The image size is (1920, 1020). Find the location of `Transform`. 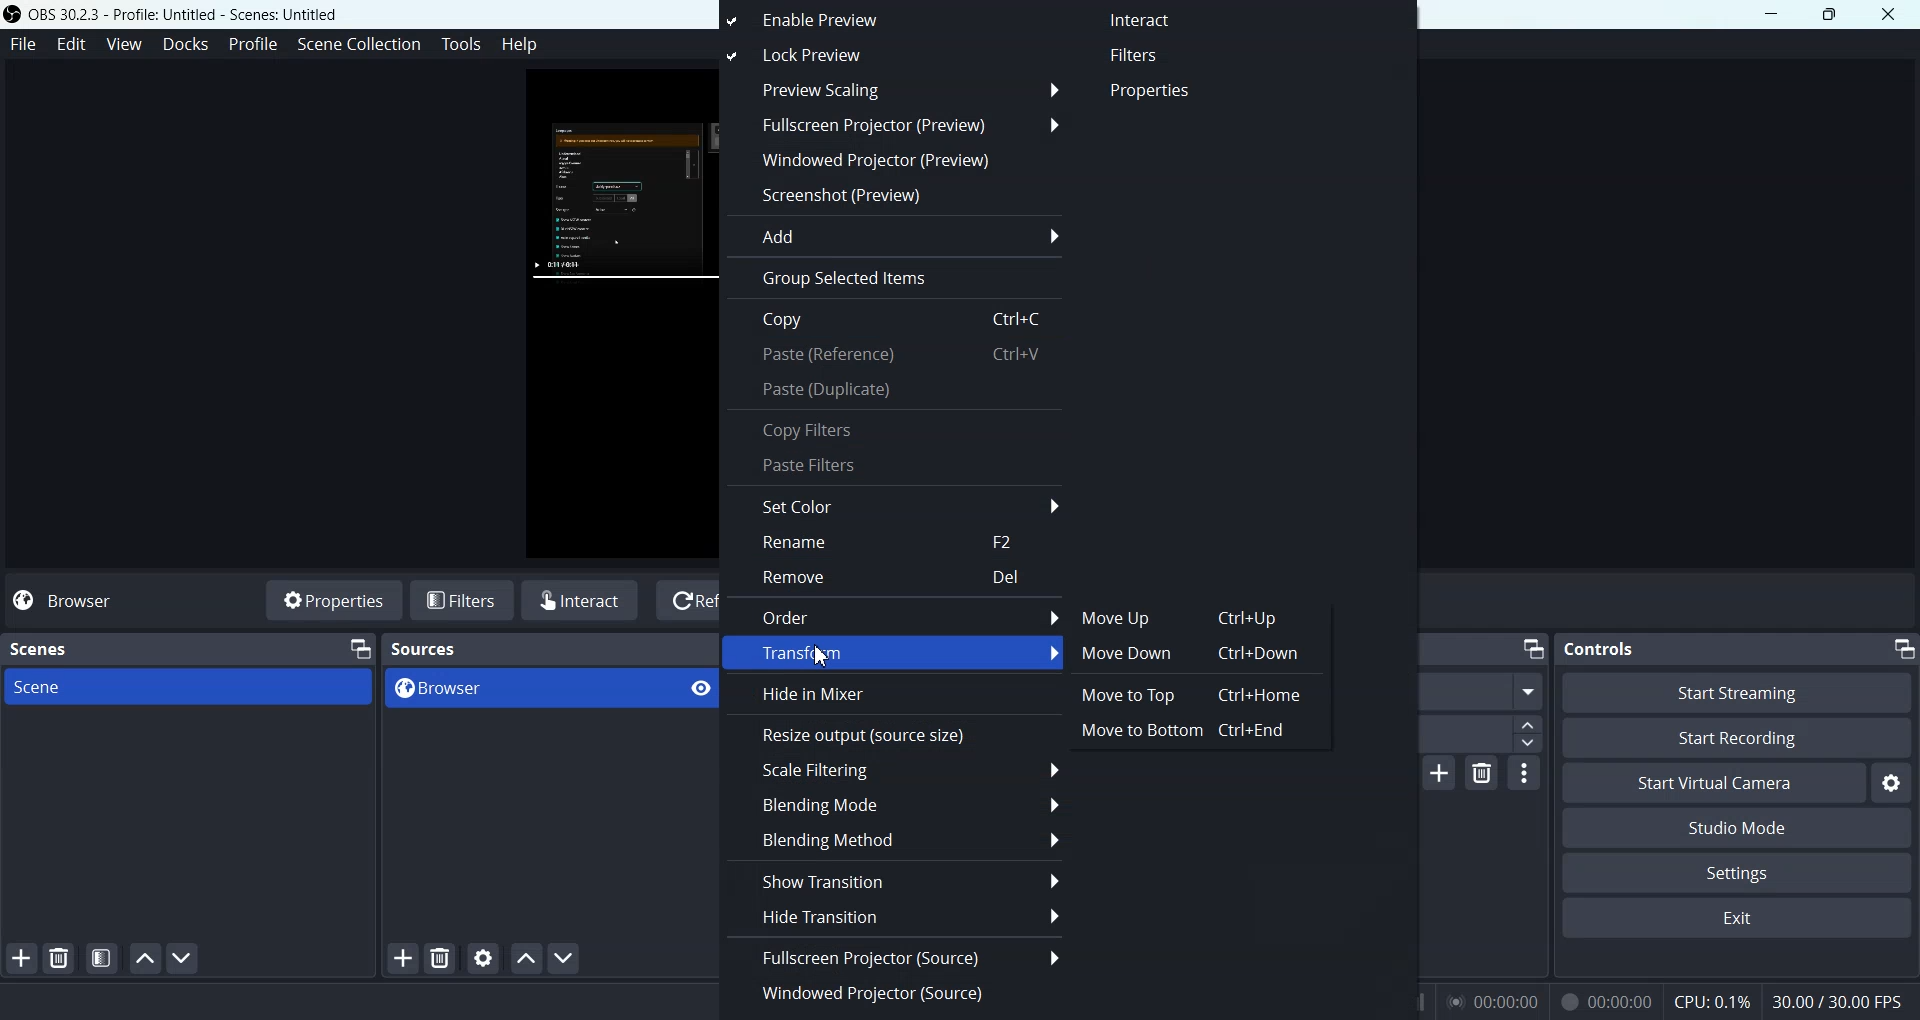

Transform is located at coordinates (893, 654).